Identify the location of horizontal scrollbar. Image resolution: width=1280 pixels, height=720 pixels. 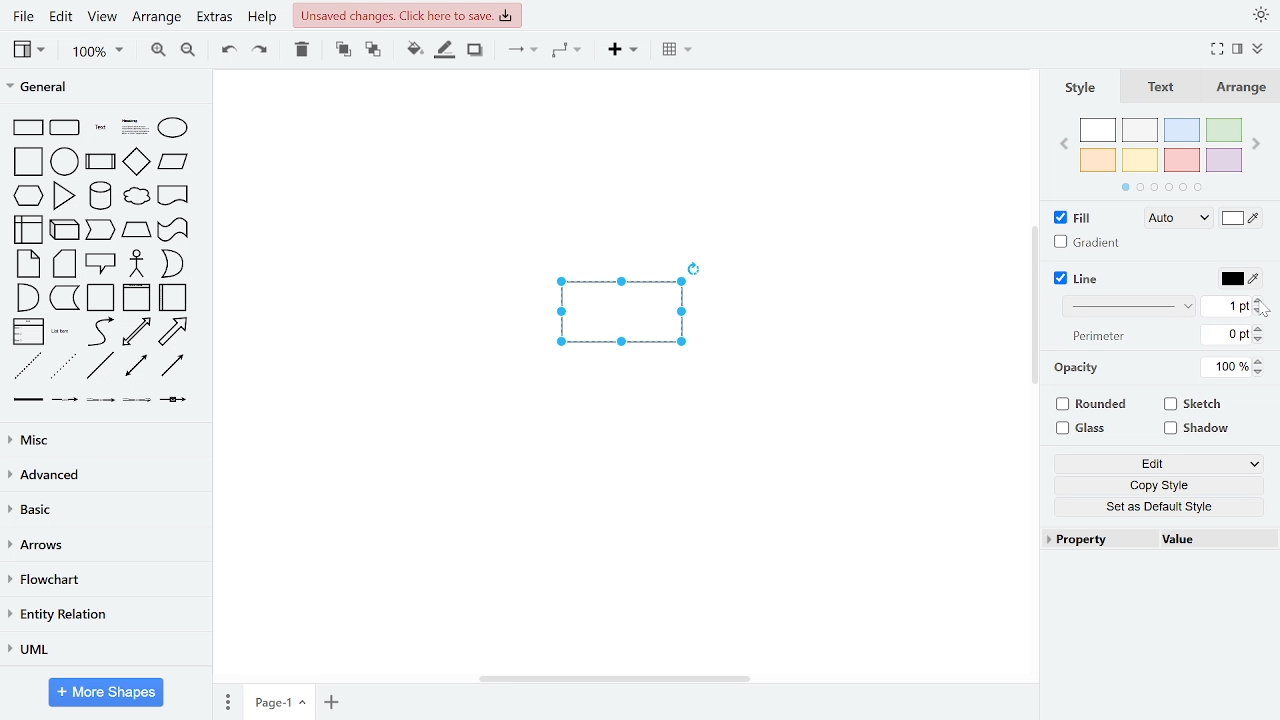
(613, 680).